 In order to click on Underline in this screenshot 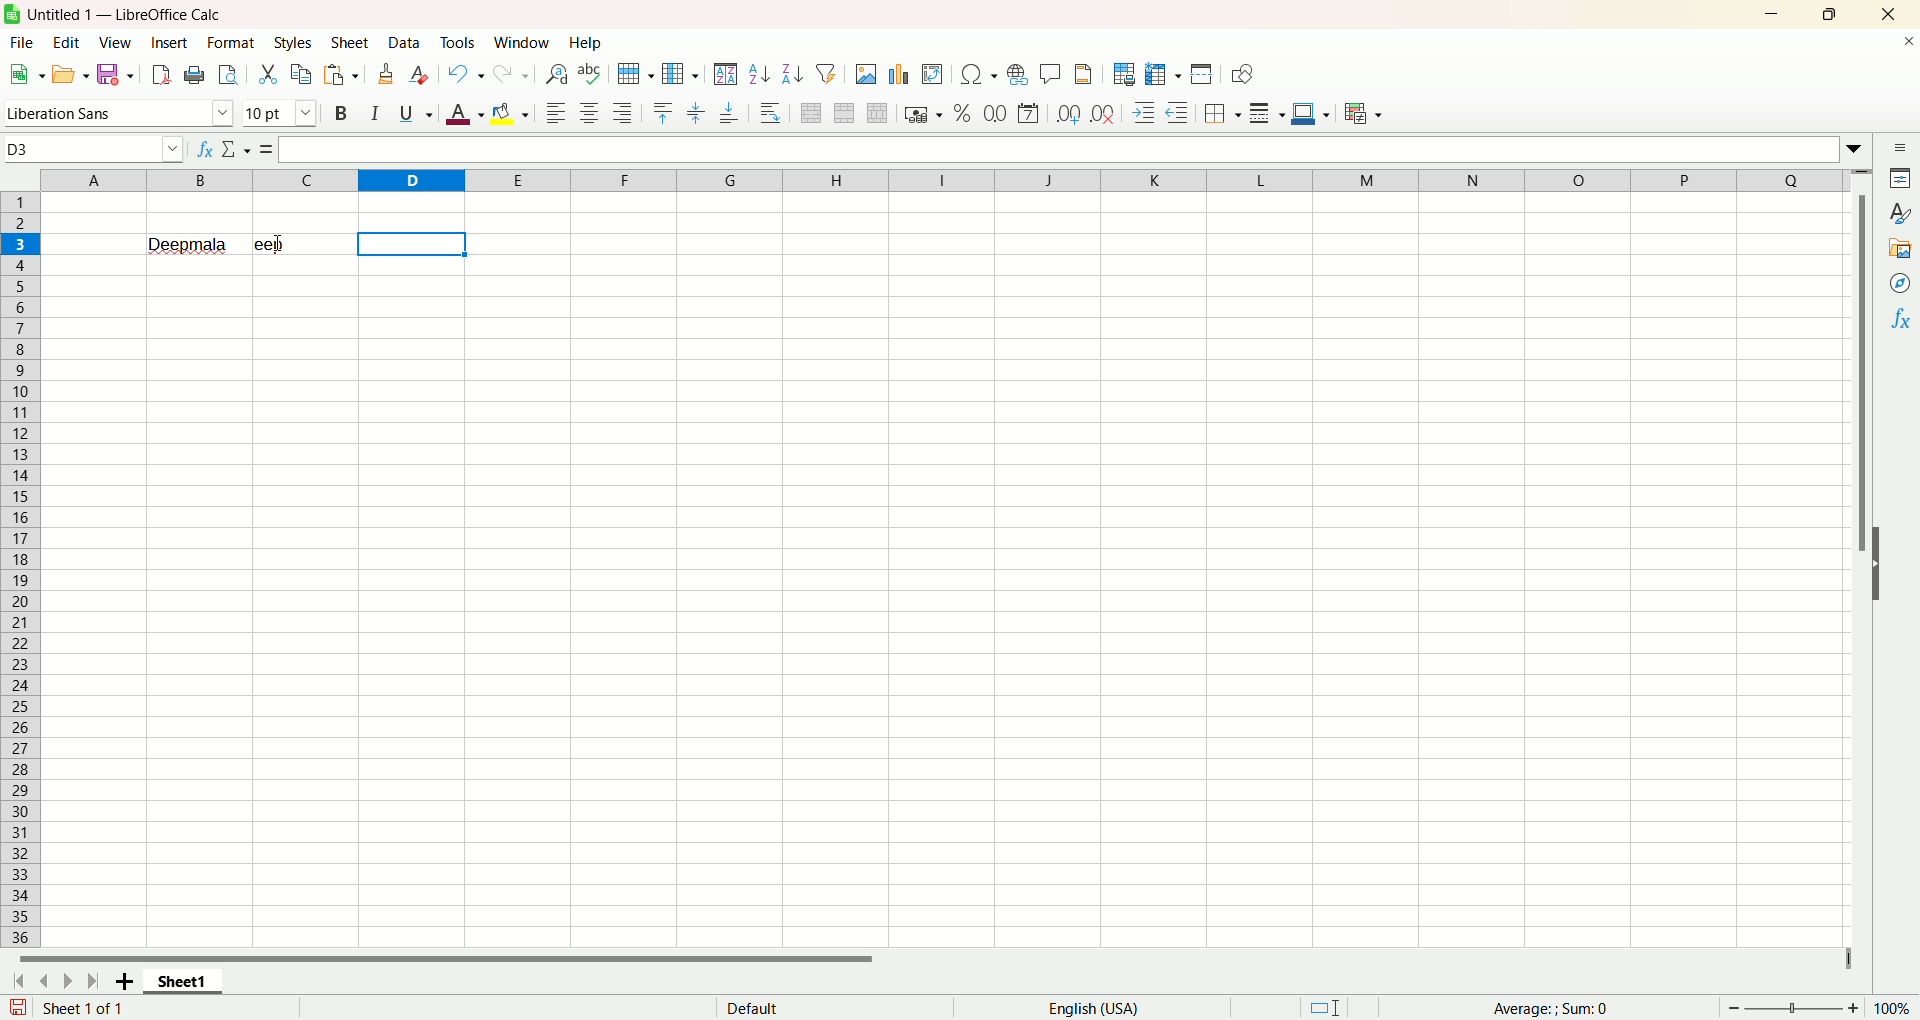, I will do `click(416, 113)`.